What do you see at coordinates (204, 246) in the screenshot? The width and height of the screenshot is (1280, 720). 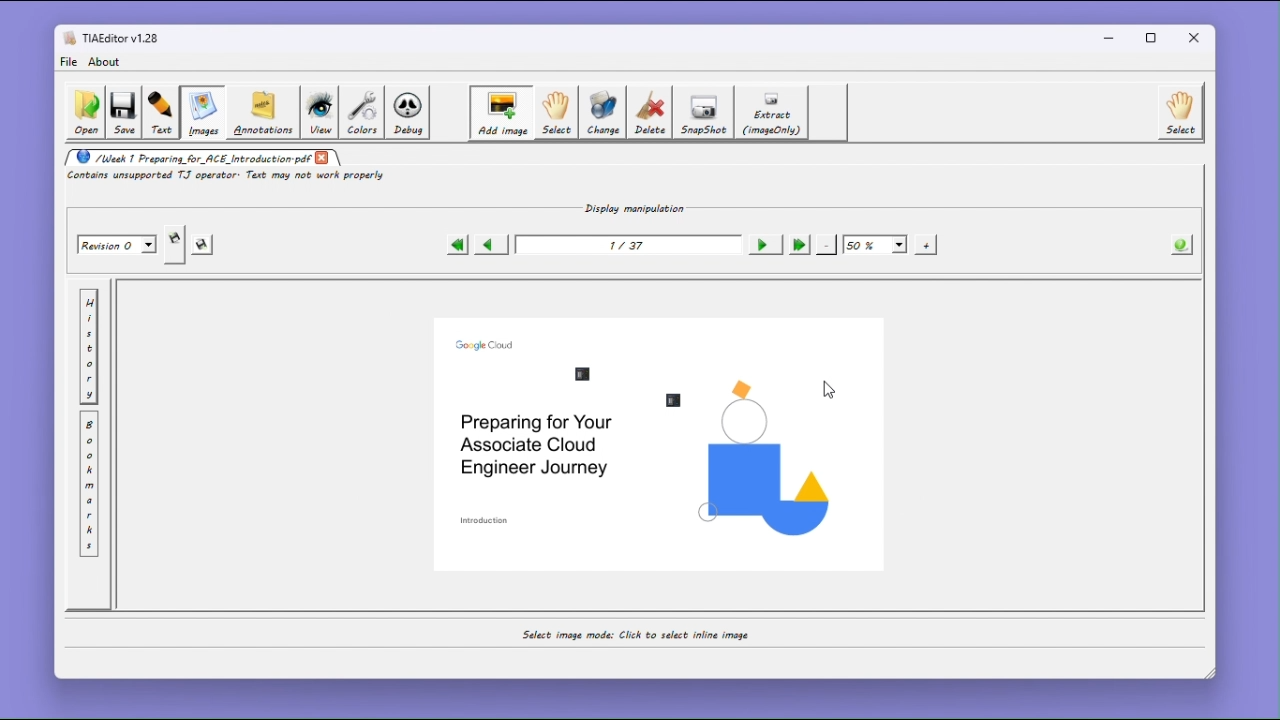 I see `save` at bounding box center [204, 246].